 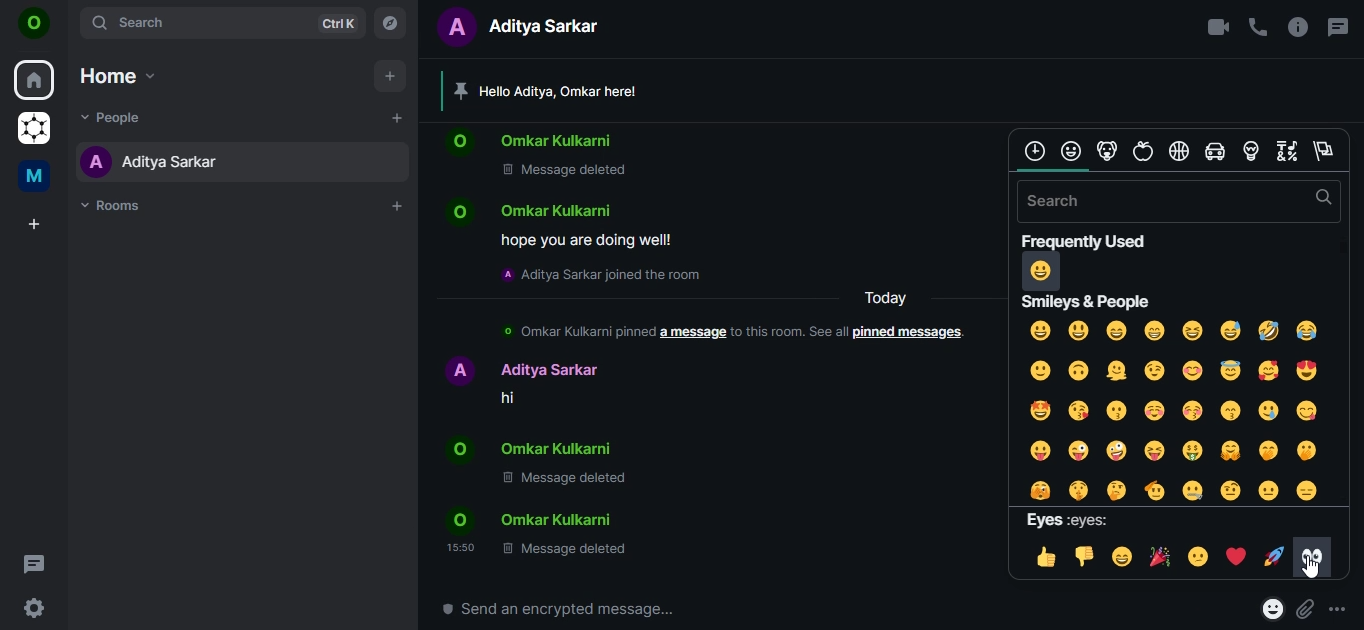 What do you see at coordinates (1304, 609) in the screenshot?
I see `attachments` at bounding box center [1304, 609].